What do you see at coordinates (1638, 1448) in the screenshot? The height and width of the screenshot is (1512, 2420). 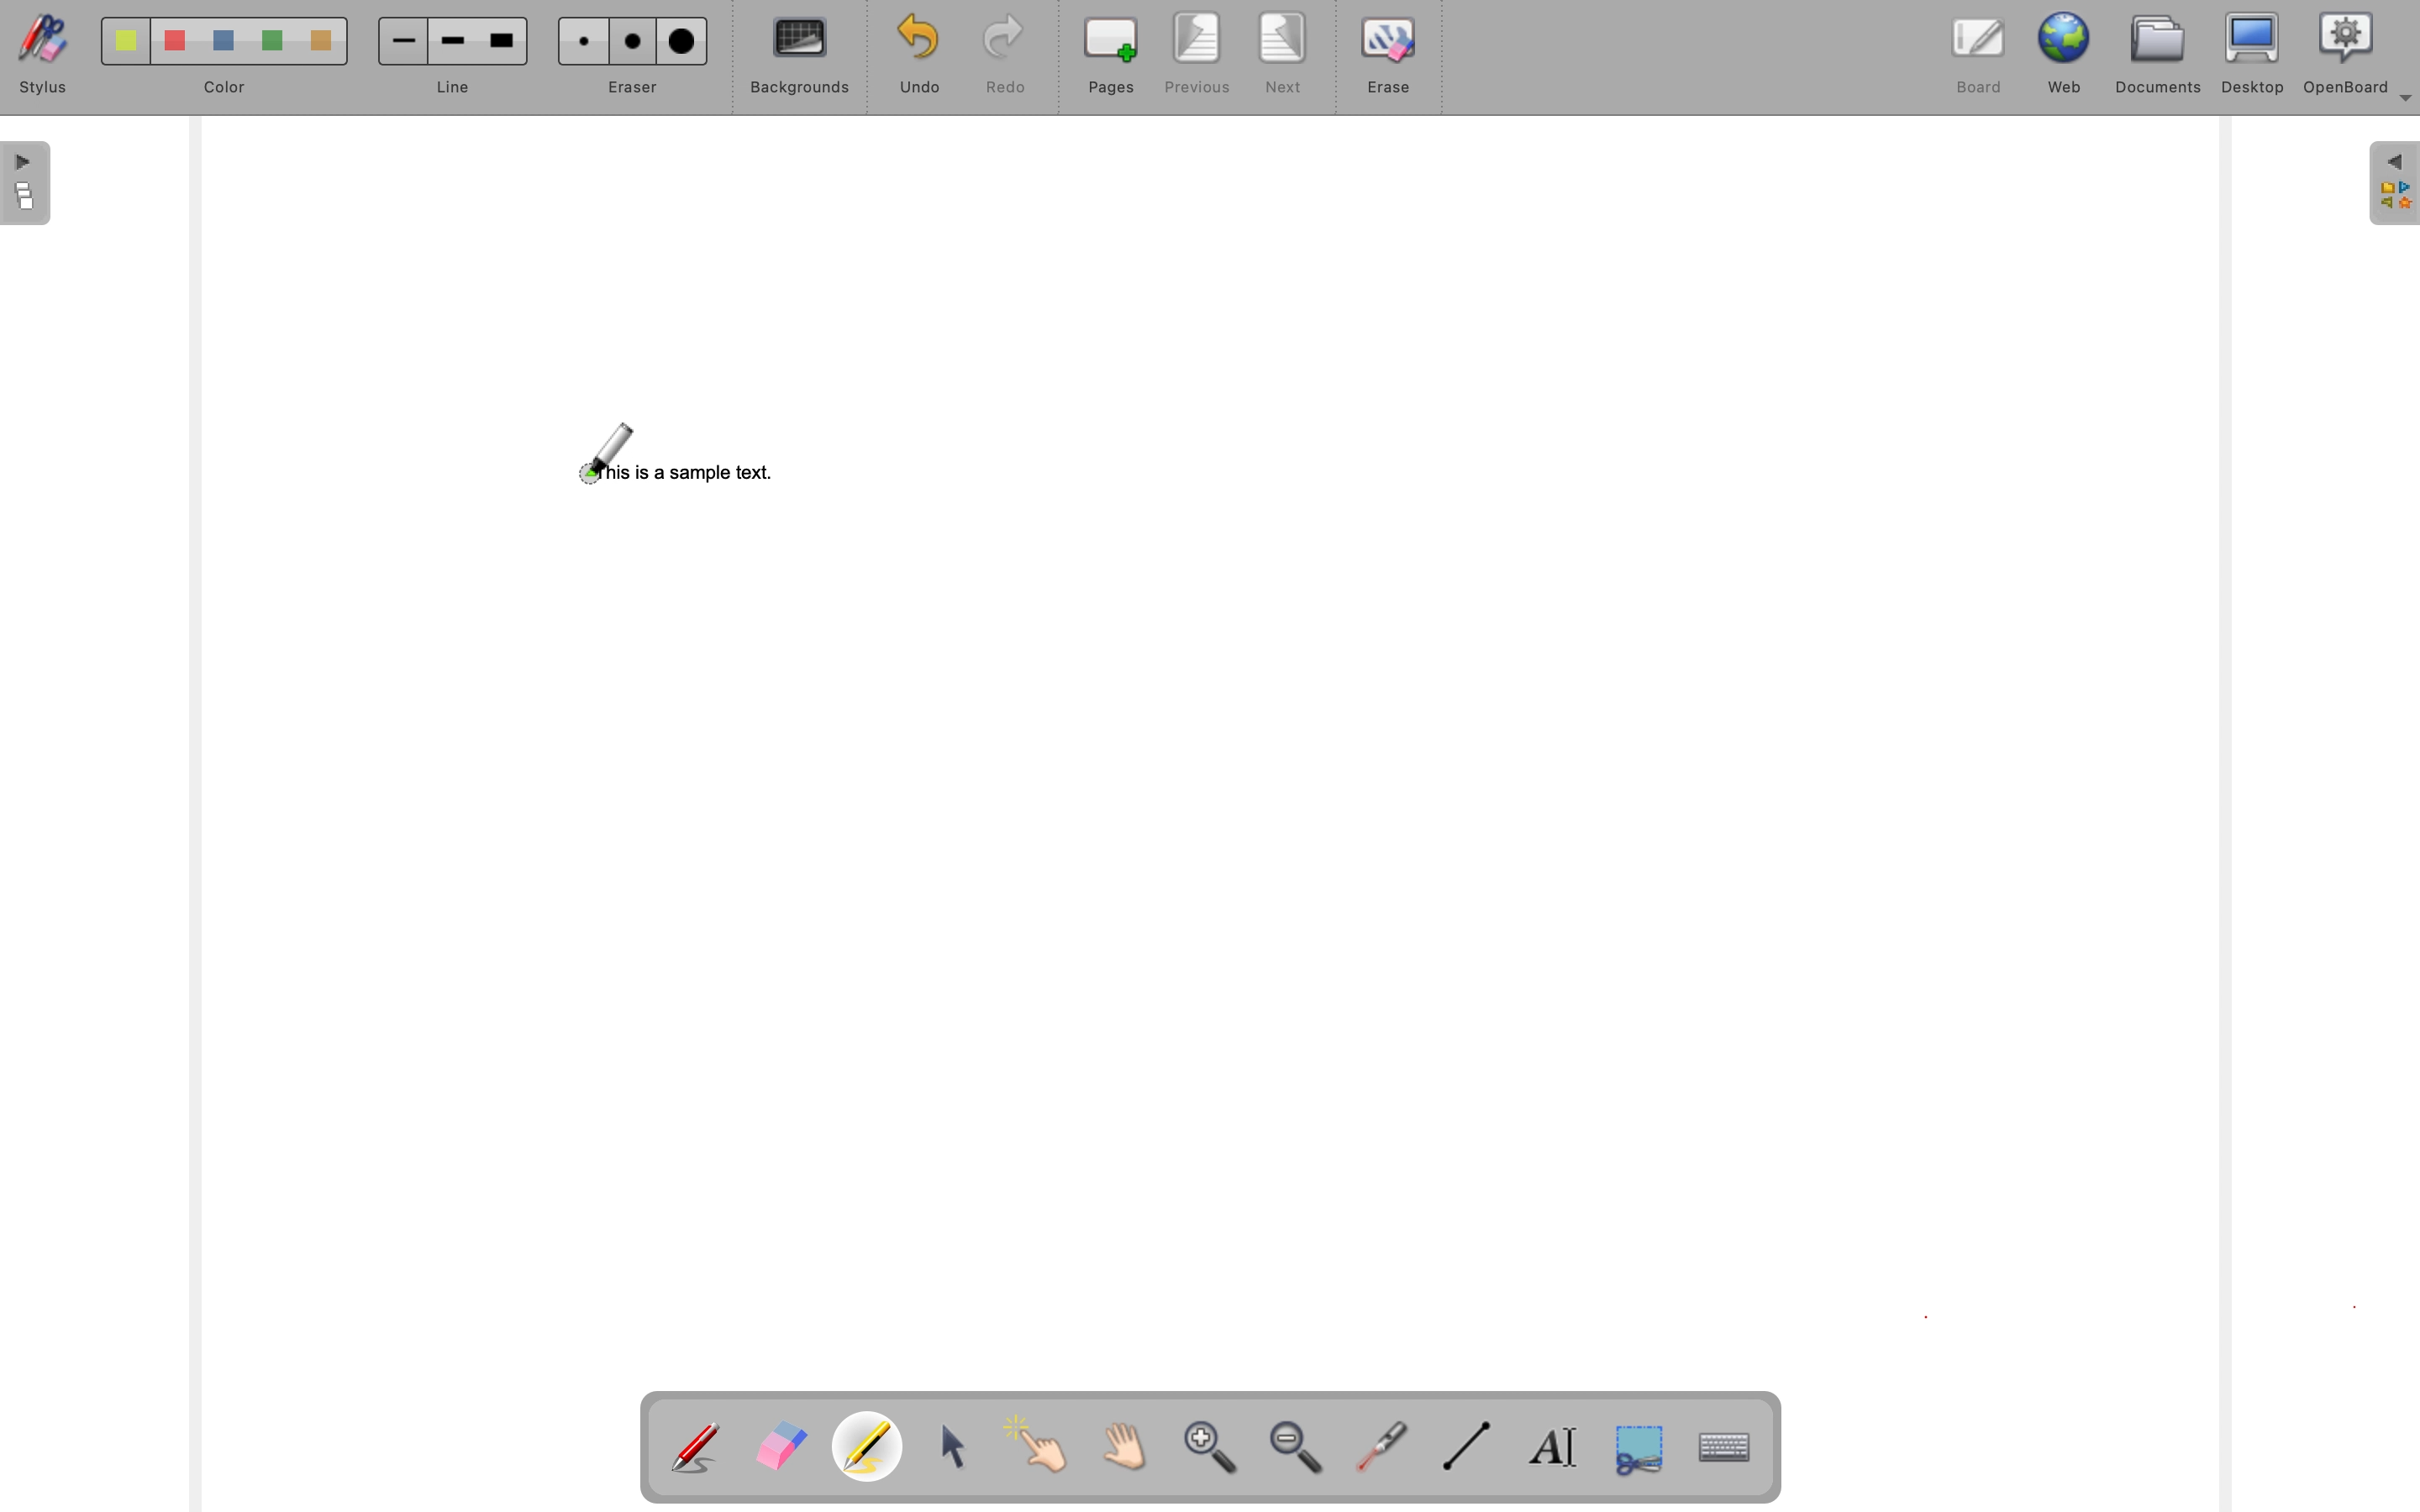 I see `capture part of the screen` at bounding box center [1638, 1448].